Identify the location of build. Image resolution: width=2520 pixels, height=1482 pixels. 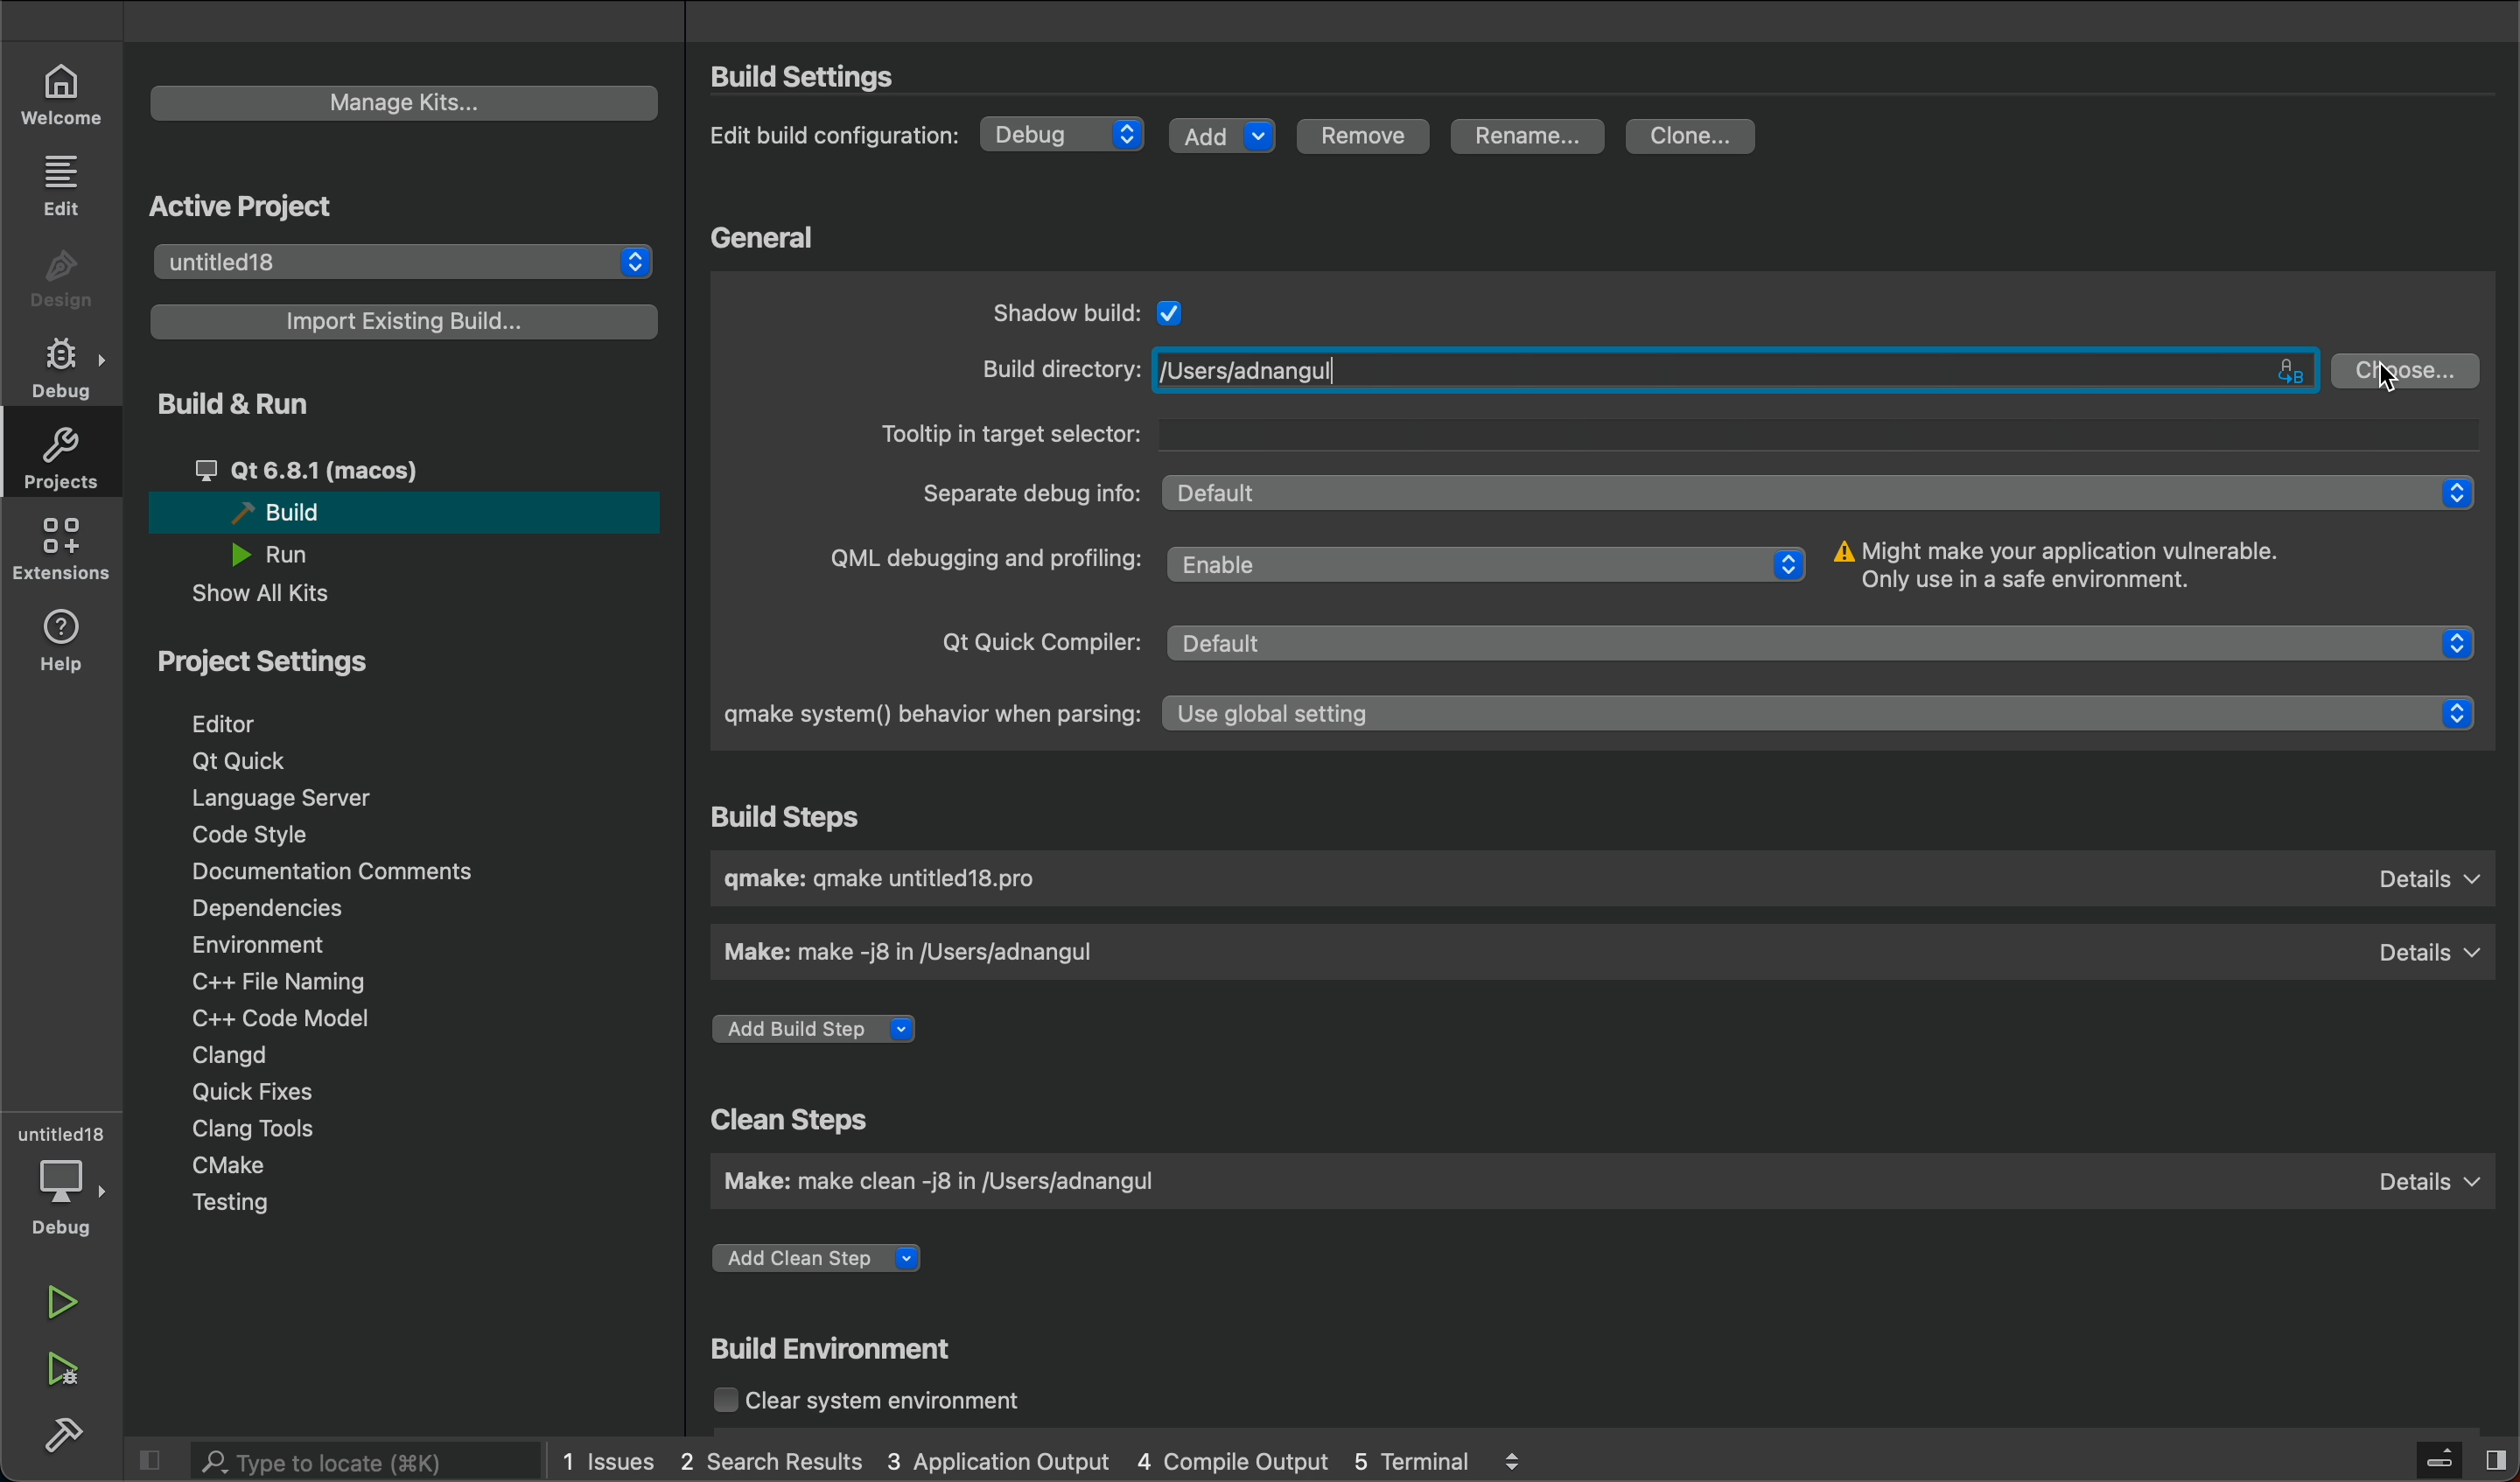
(397, 516).